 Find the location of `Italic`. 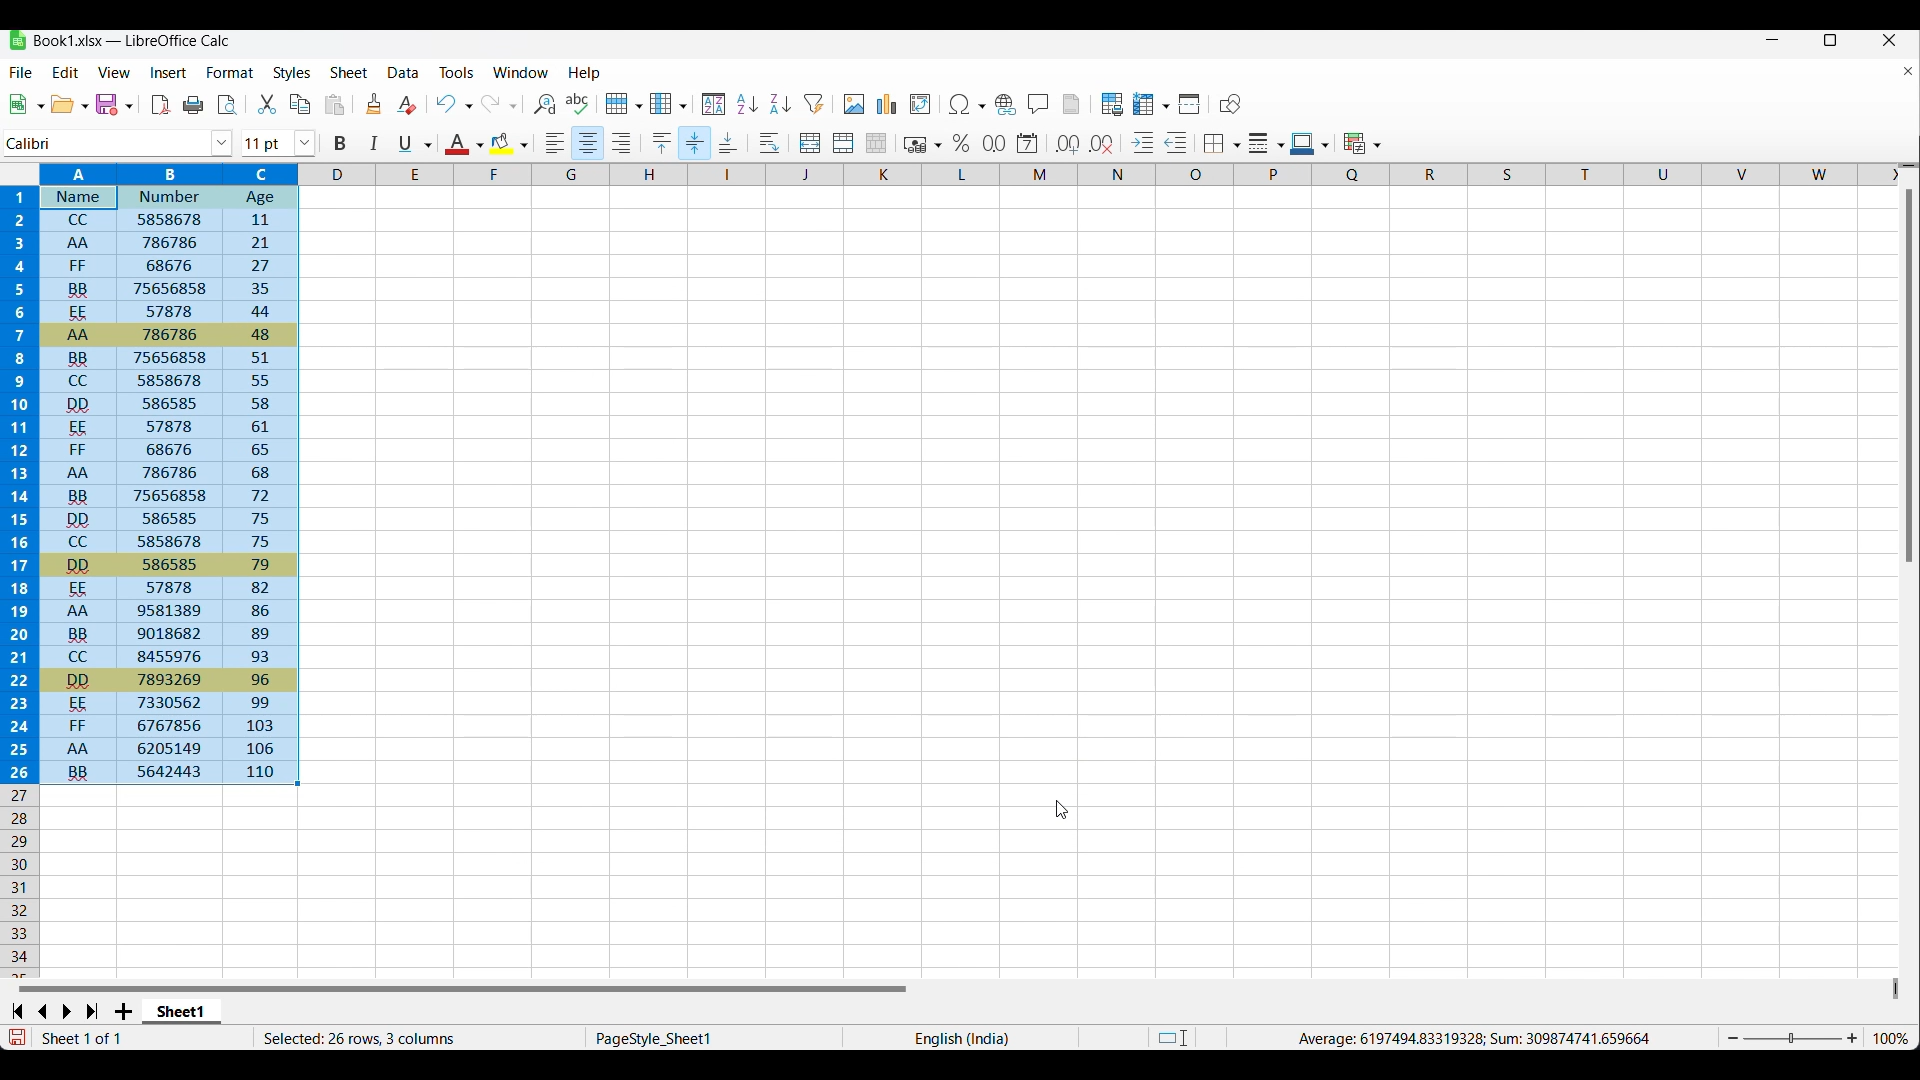

Italic is located at coordinates (375, 143).